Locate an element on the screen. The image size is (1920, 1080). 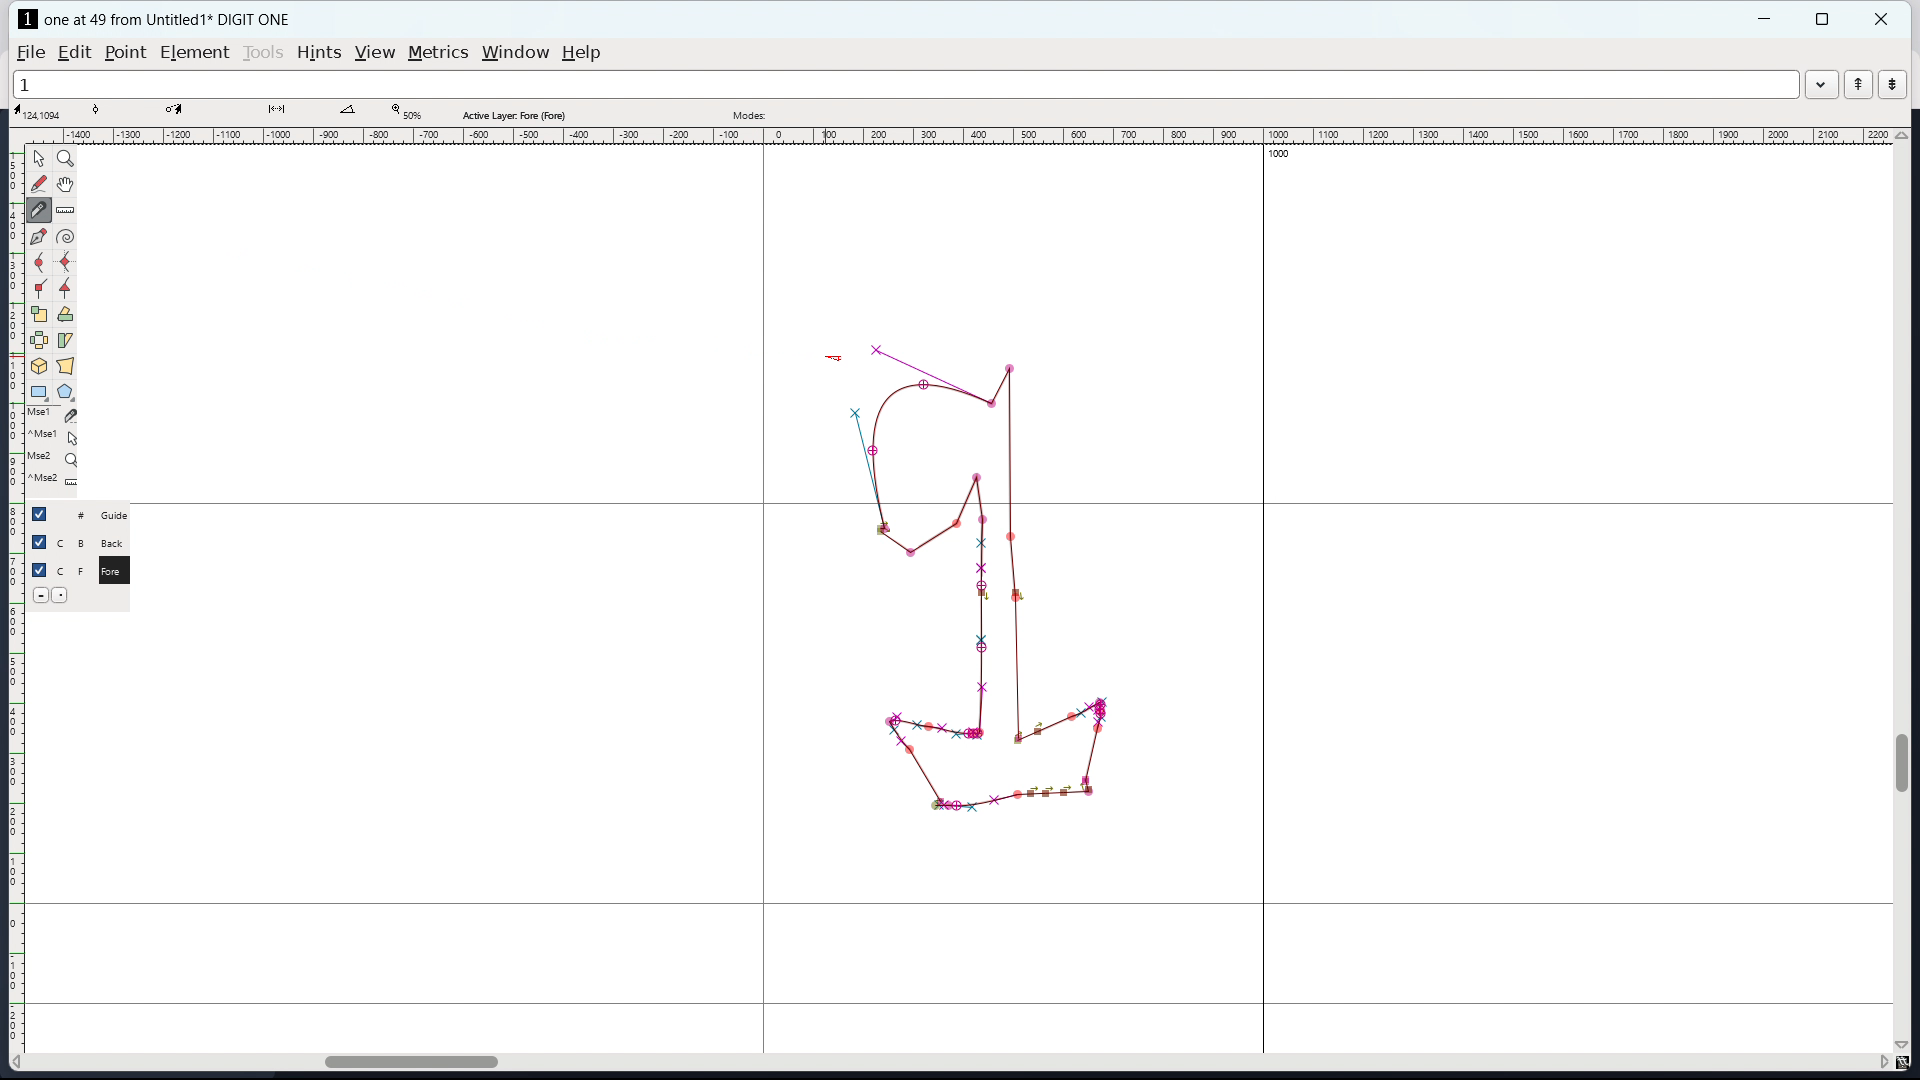
horizontal ruler is located at coordinates (970, 137).